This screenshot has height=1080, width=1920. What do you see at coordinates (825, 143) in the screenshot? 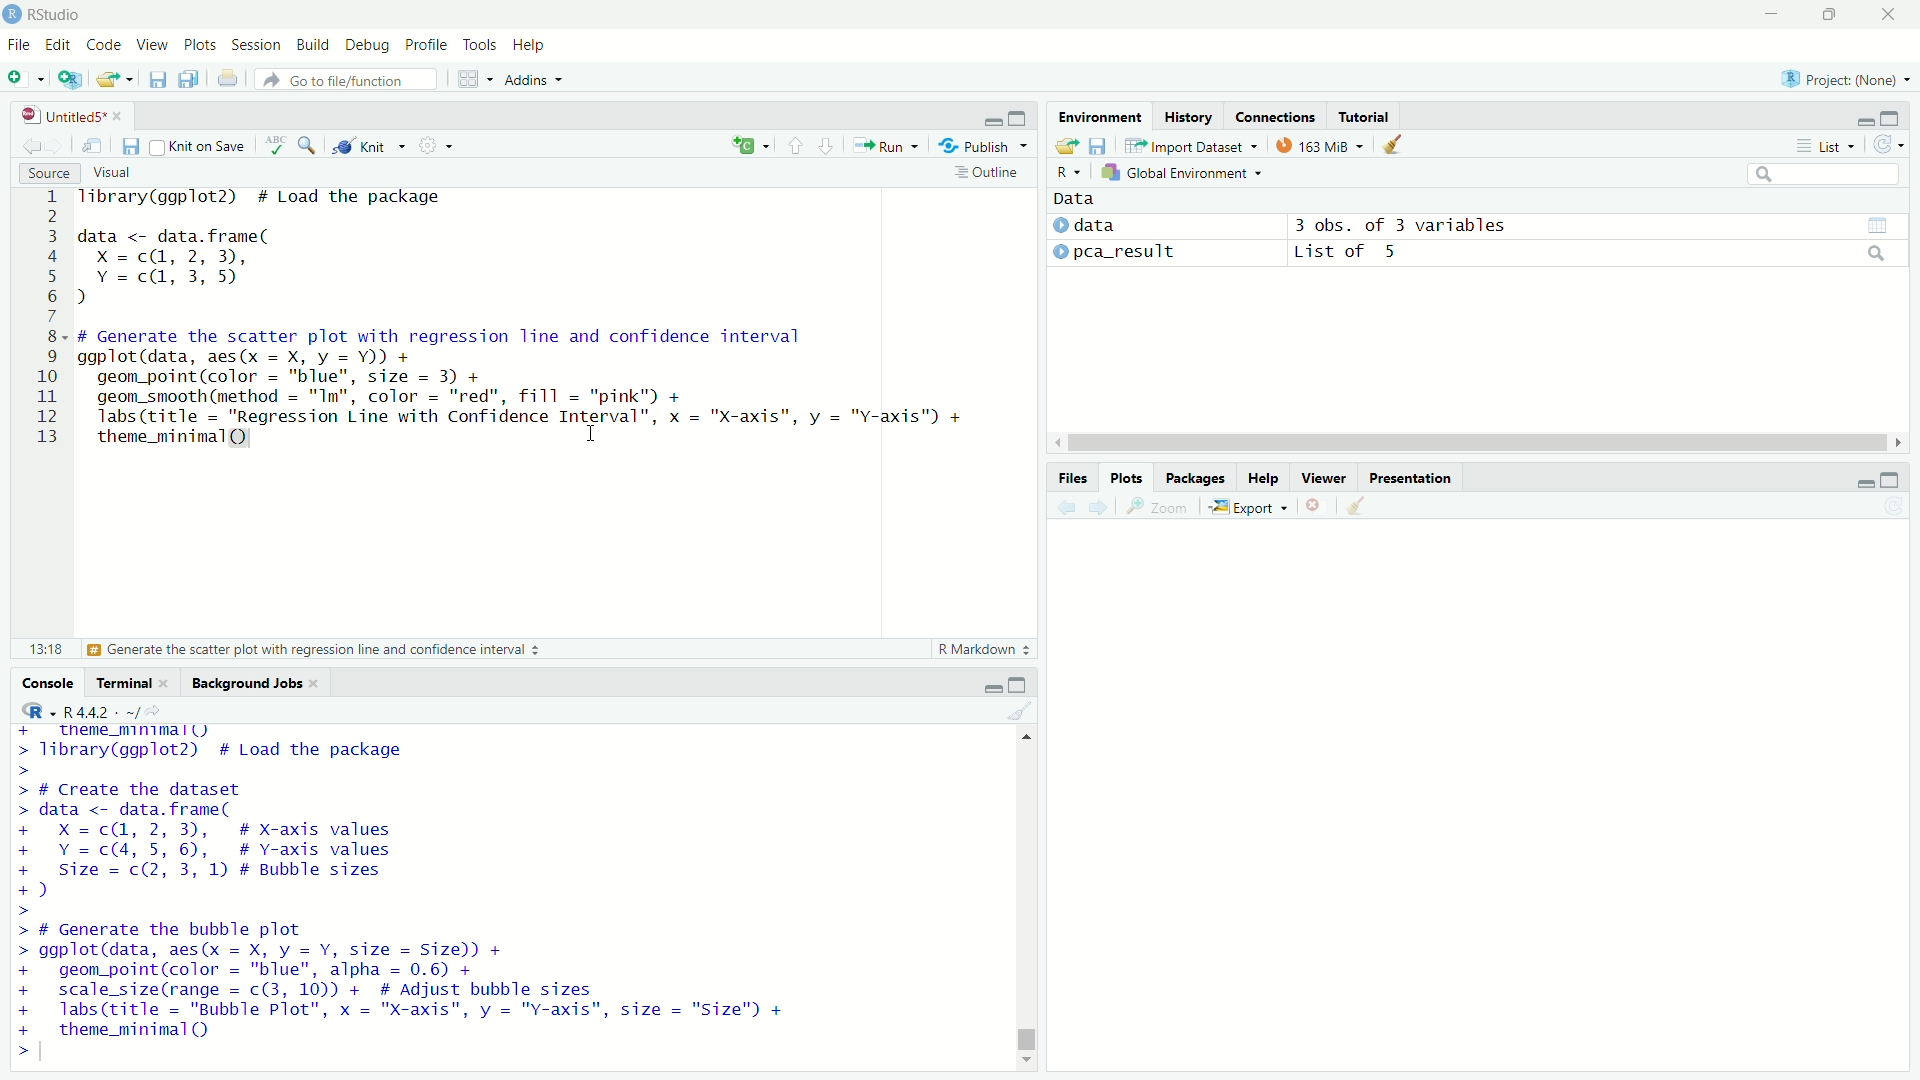
I see `Go to next section/chunk` at bounding box center [825, 143].